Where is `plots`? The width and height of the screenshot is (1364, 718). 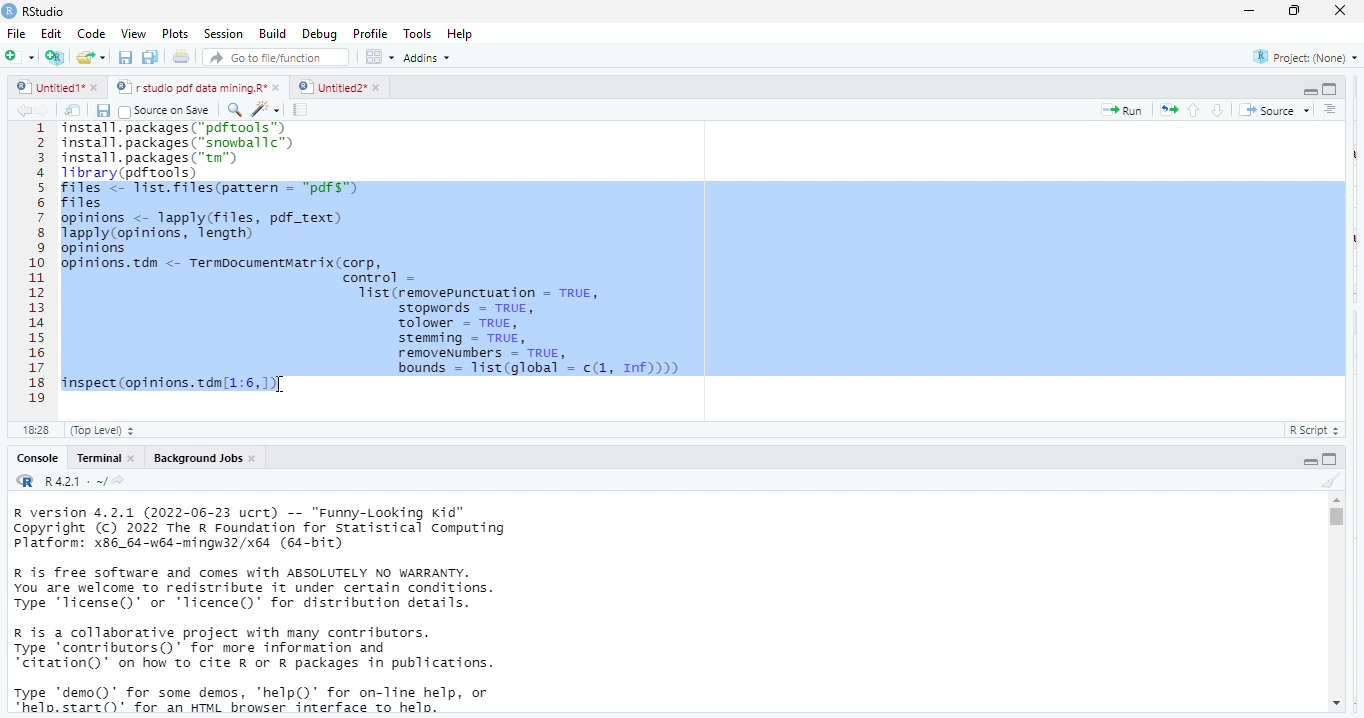
plots is located at coordinates (175, 34).